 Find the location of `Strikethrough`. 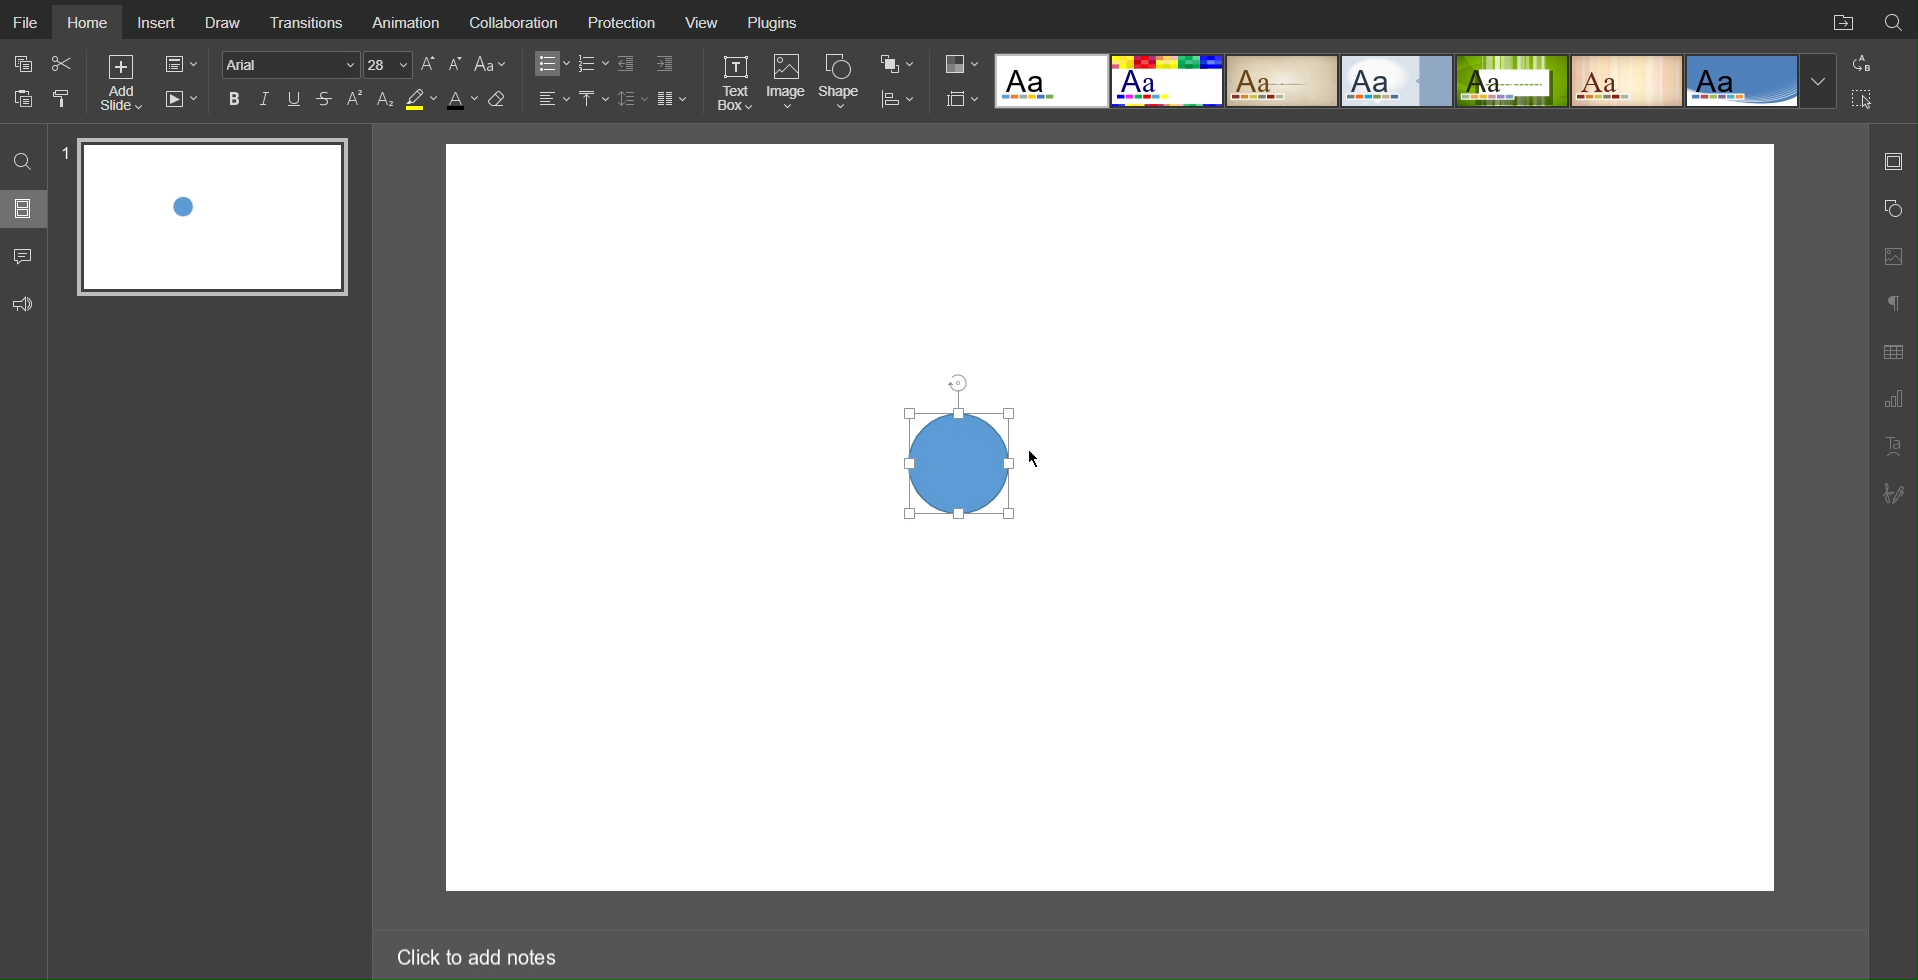

Strikethrough is located at coordinates (325, 99).